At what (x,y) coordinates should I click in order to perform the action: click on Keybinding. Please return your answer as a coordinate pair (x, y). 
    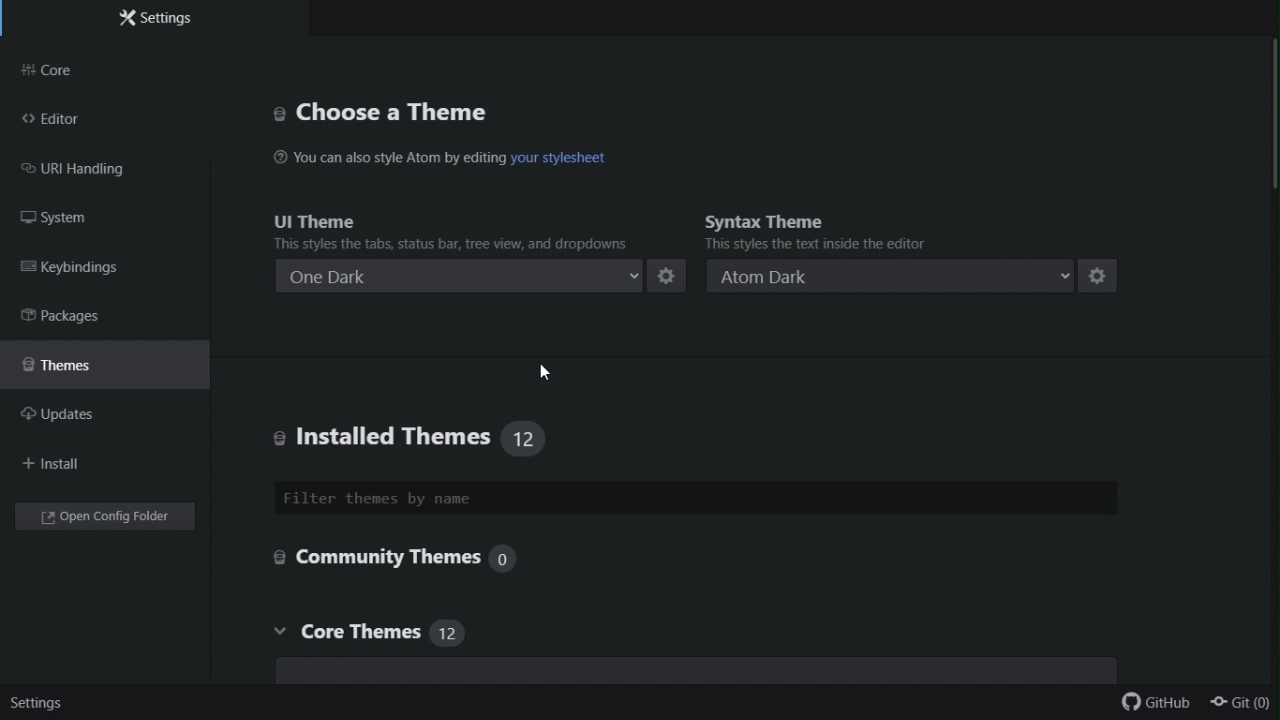
    Looking at the image, I should click on (79, 266).